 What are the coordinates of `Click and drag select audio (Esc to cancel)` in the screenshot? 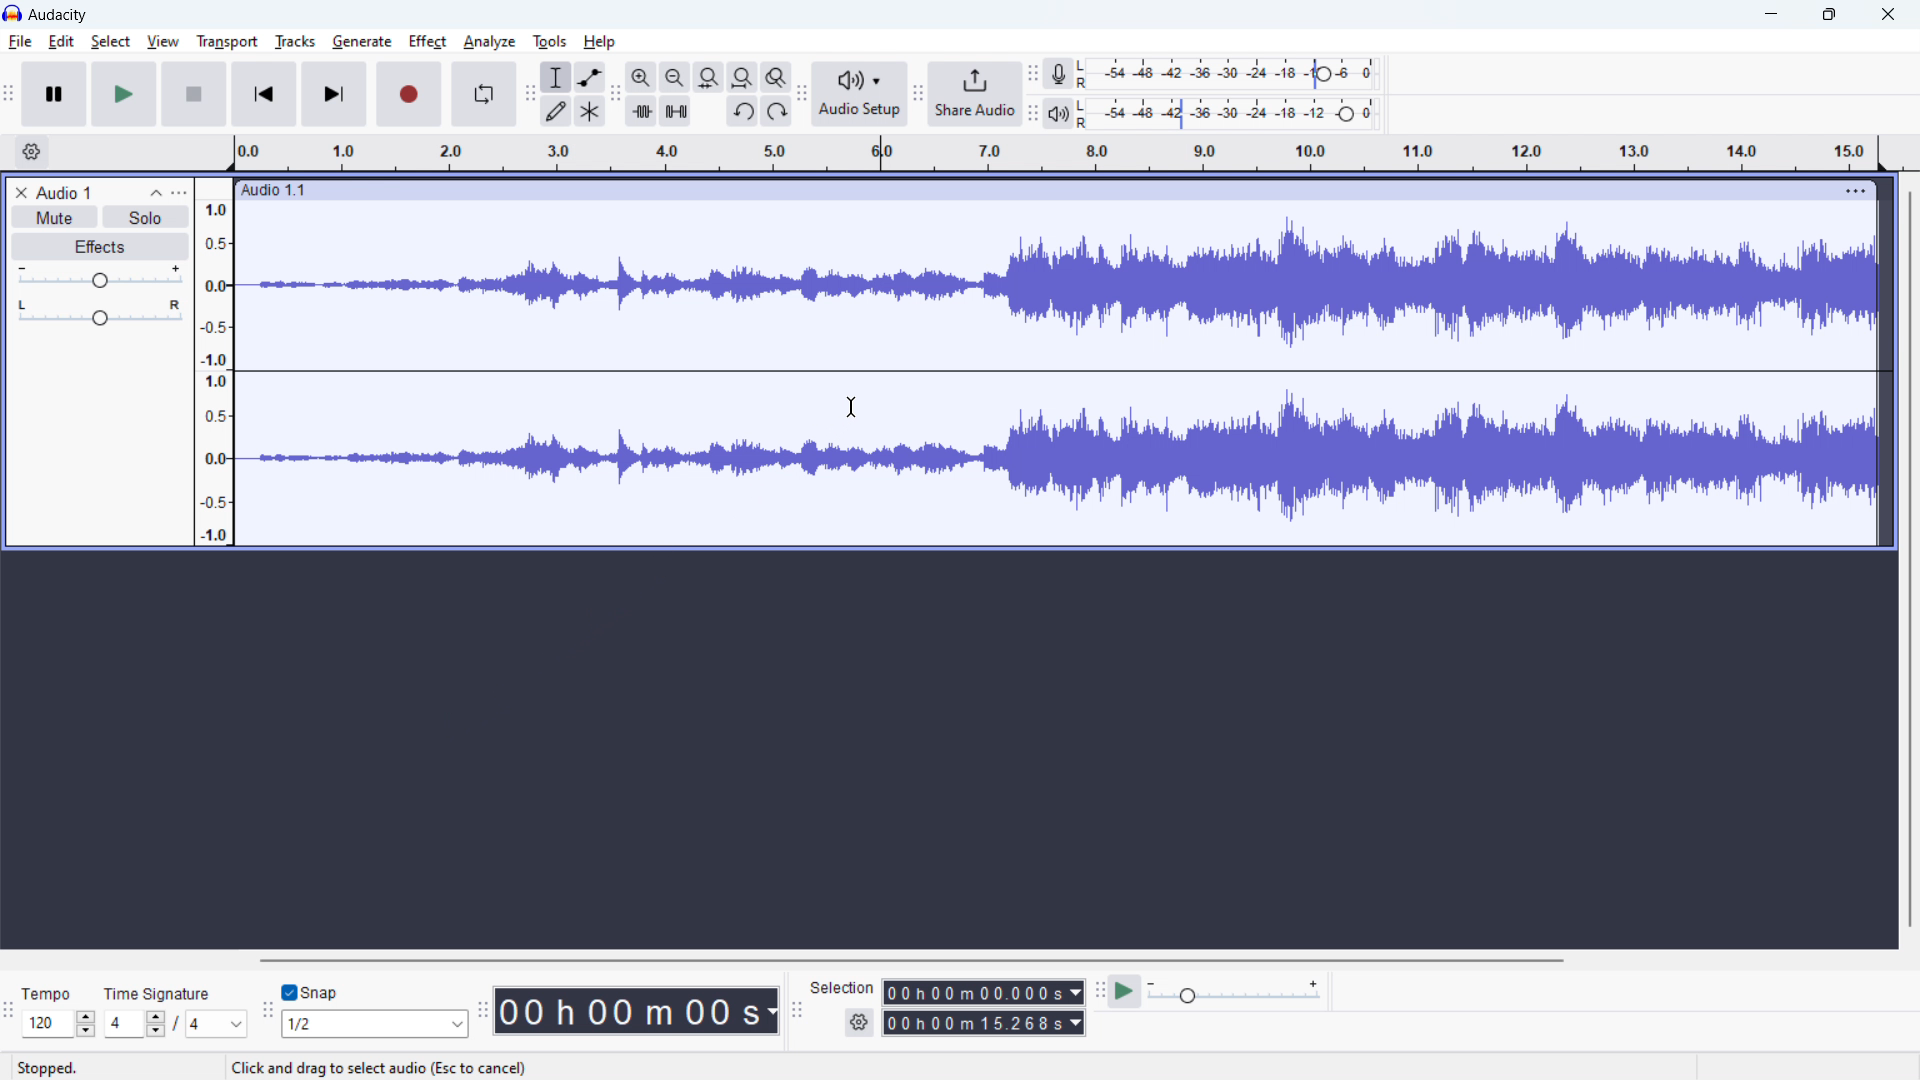 It's located at (380, 1066).